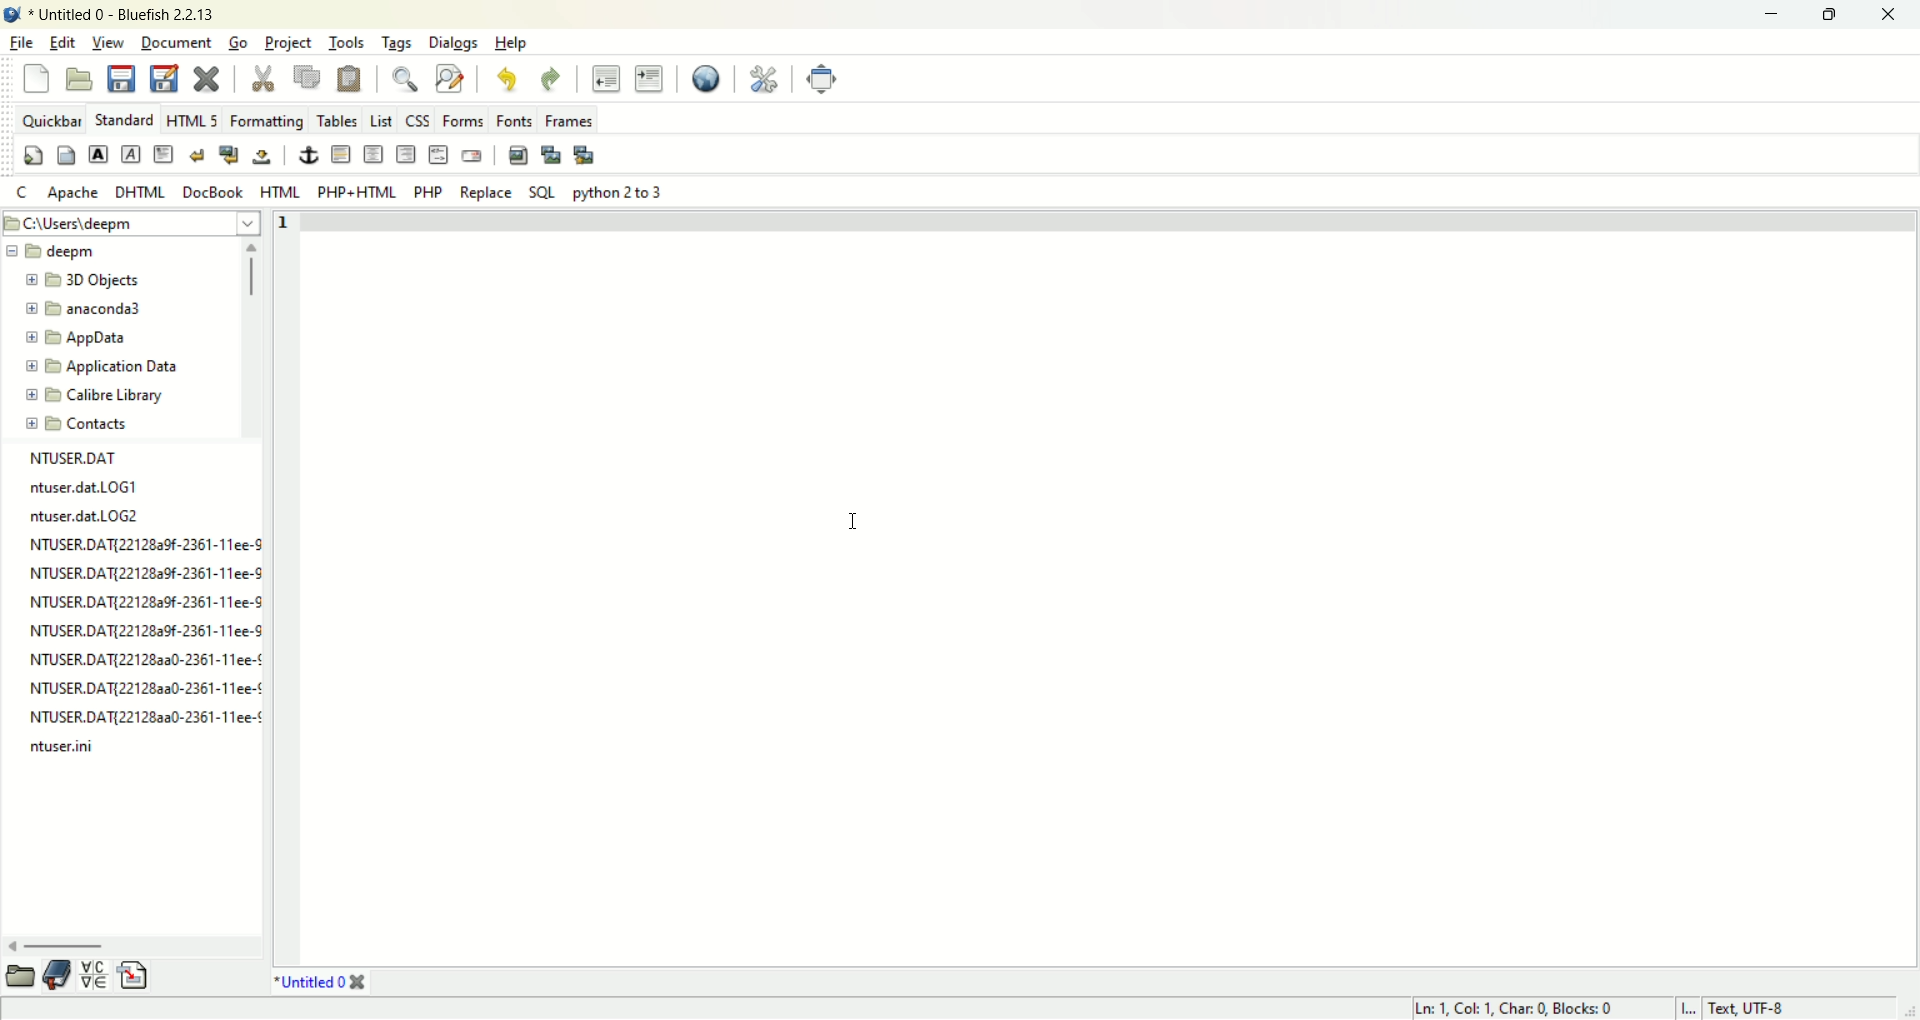  What do you see at coordinates (438, 154) in the screenshot?
I see `html comment` at bounding box center [438, 154].